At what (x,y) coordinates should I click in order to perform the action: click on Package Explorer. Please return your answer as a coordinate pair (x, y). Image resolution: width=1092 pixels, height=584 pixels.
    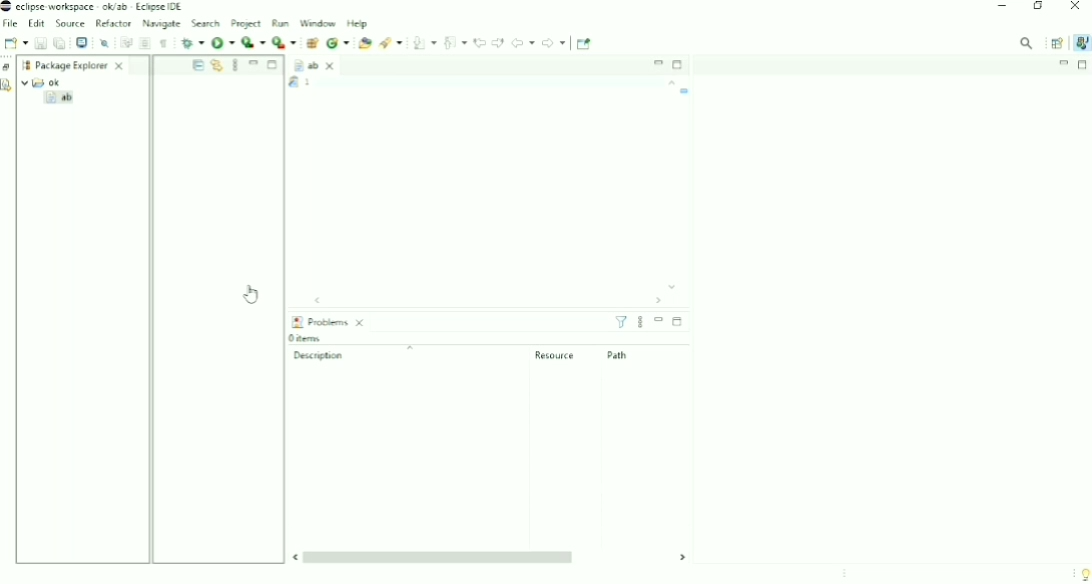
    Looking at the image, I should click on (80, 65).